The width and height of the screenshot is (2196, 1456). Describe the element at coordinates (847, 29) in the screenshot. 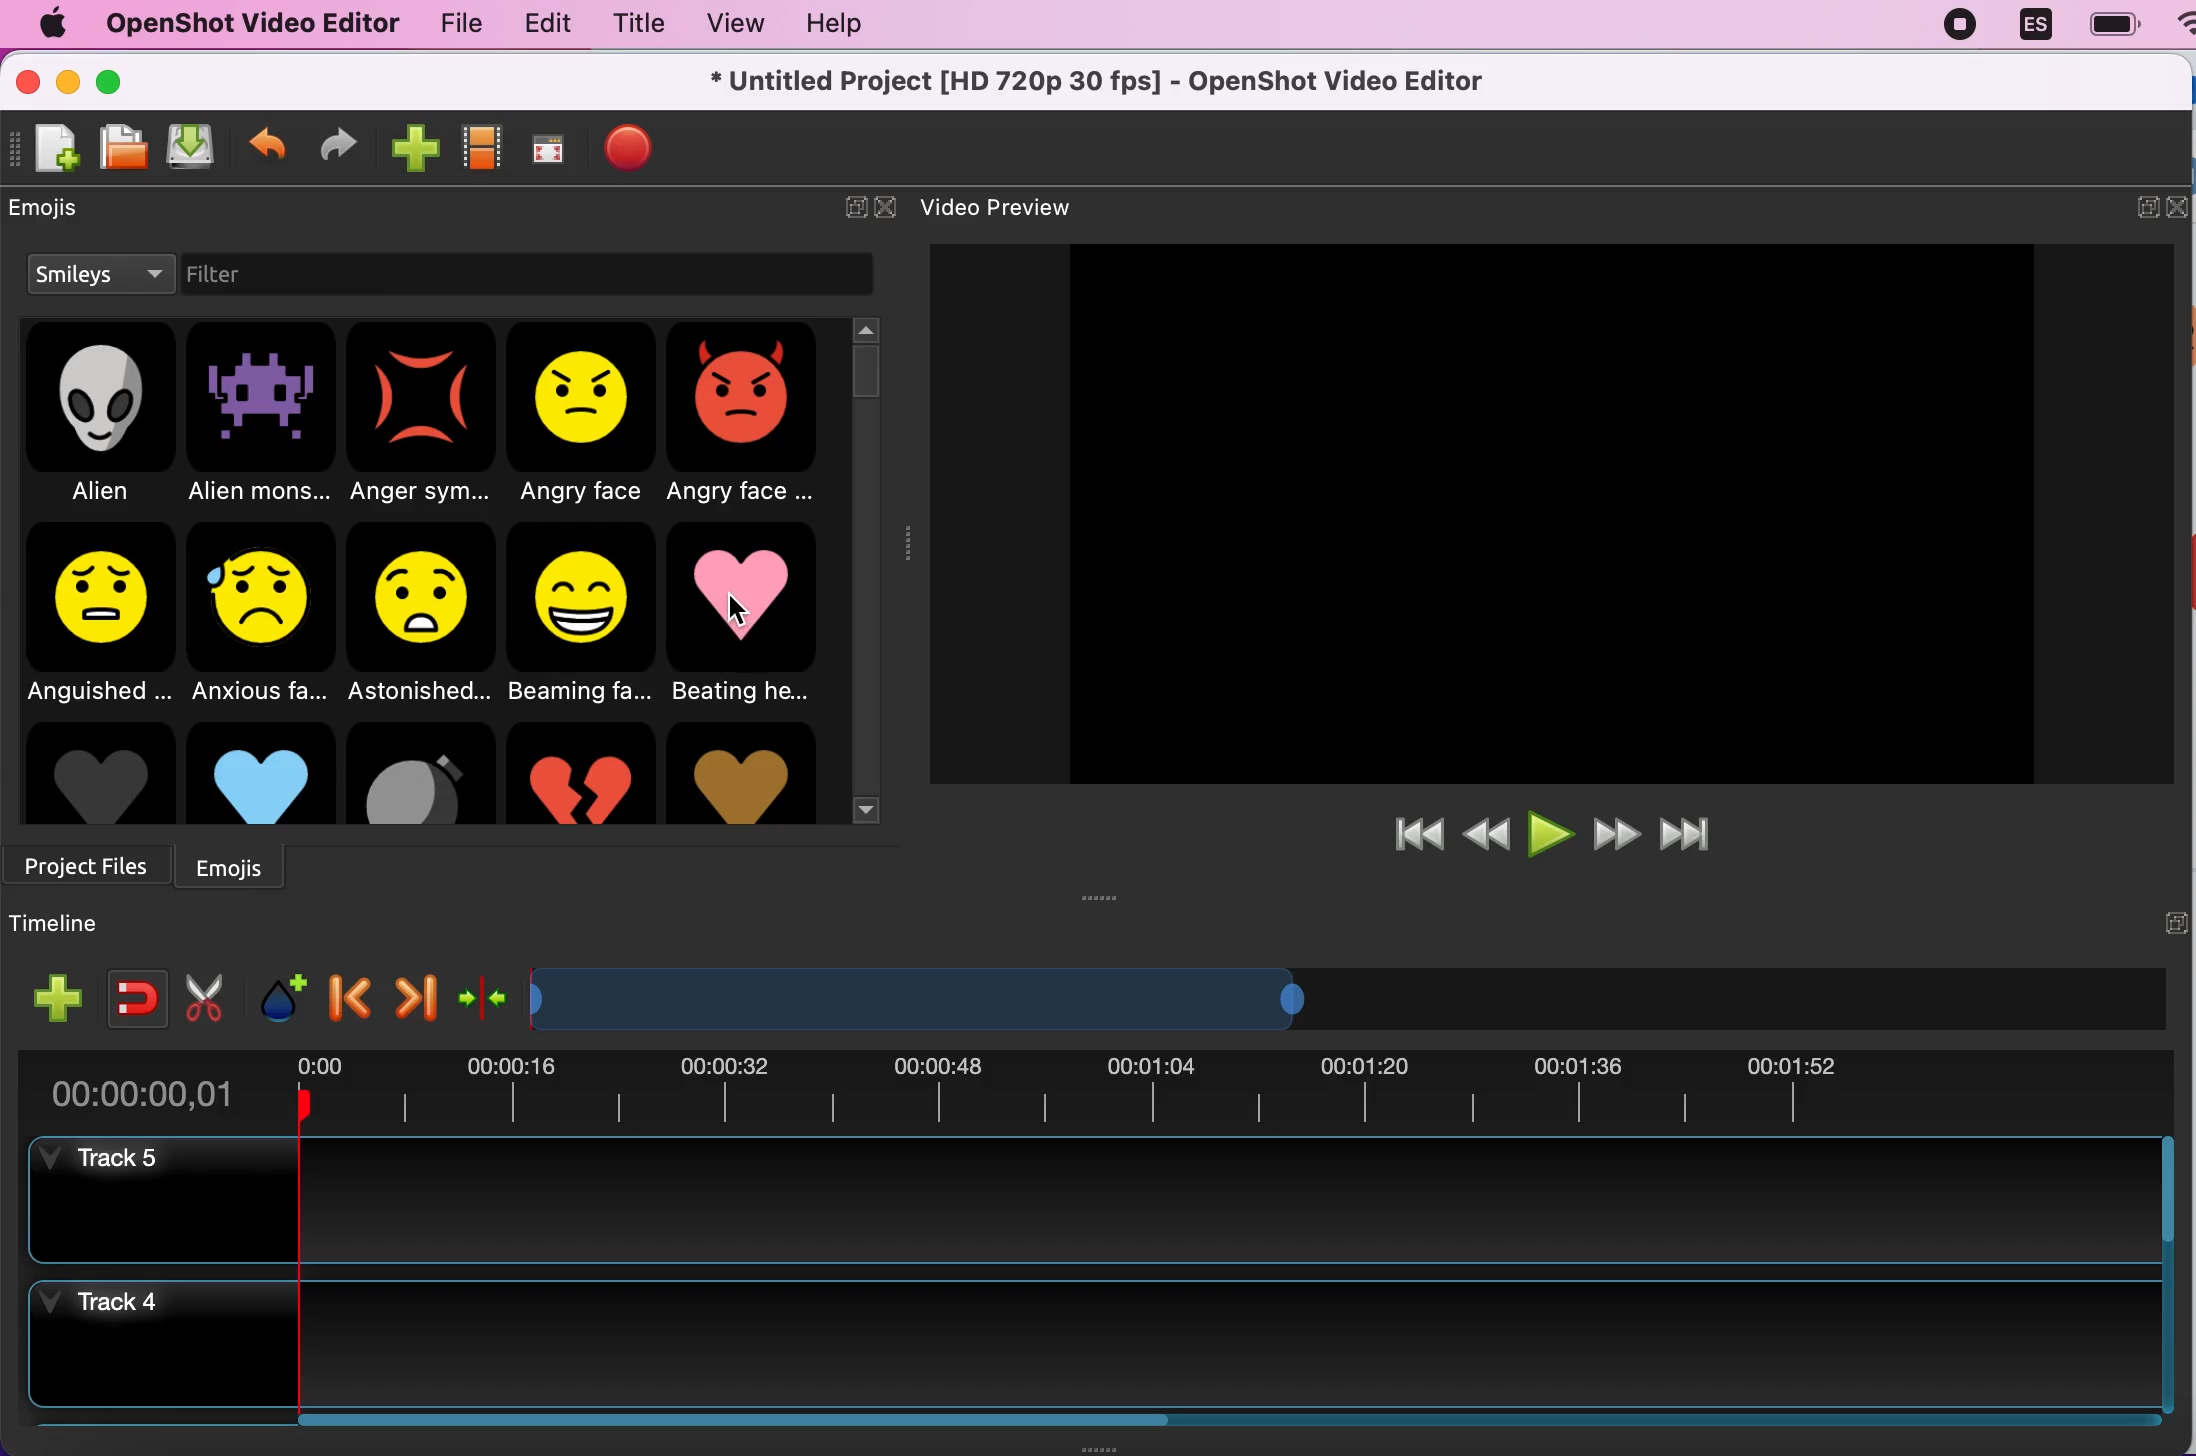

I see `help` at that location.